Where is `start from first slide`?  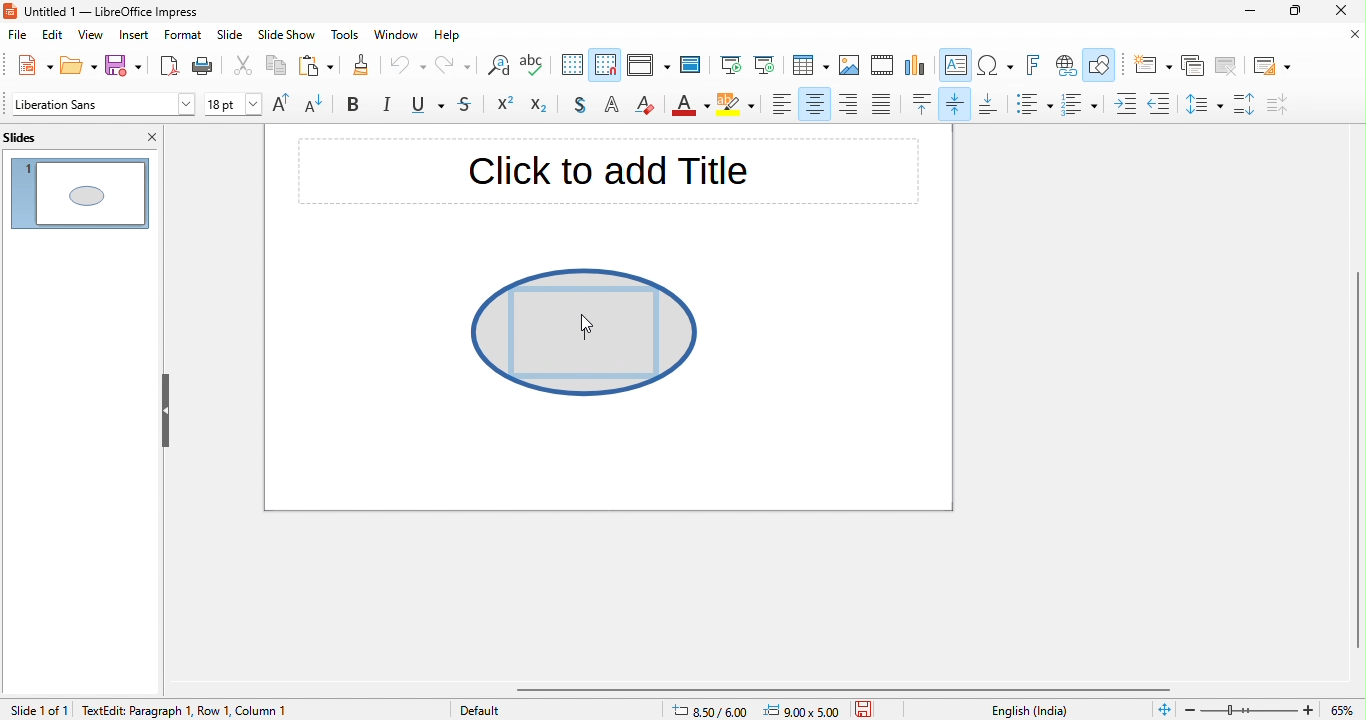
start from first slide is located at coordinates (730, 66).